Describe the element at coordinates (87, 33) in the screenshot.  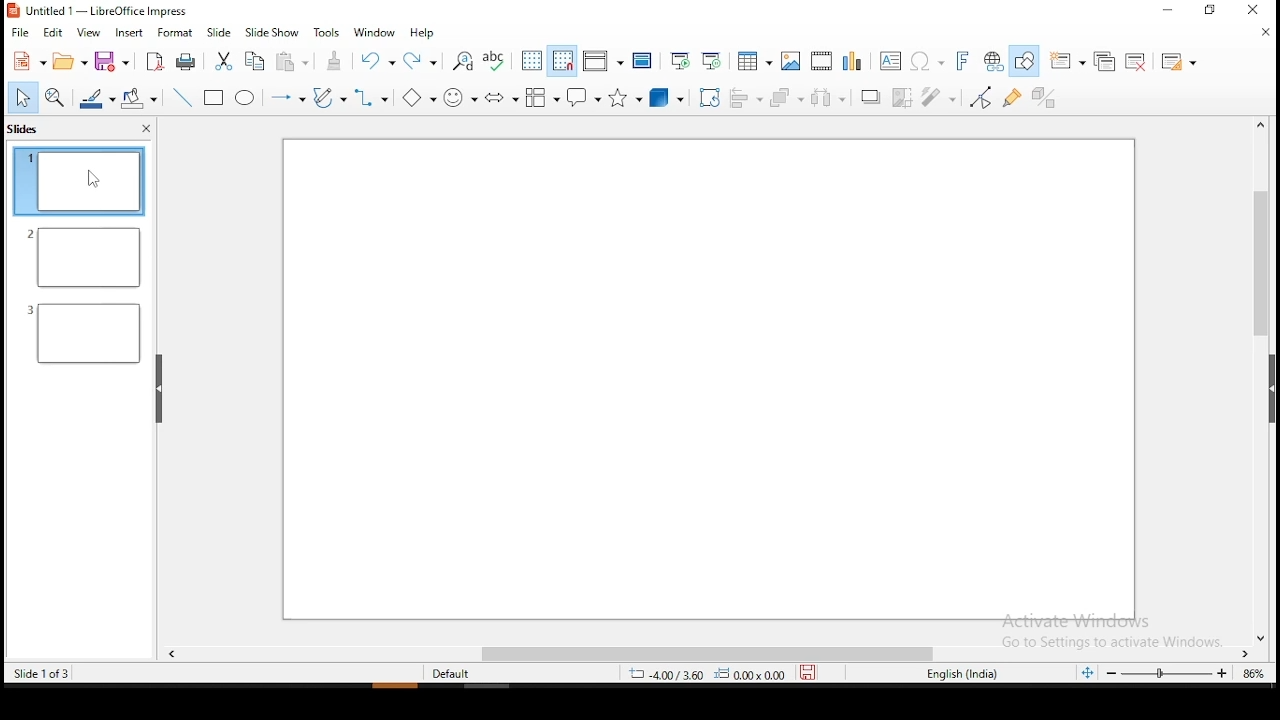
I see `view` at that location.